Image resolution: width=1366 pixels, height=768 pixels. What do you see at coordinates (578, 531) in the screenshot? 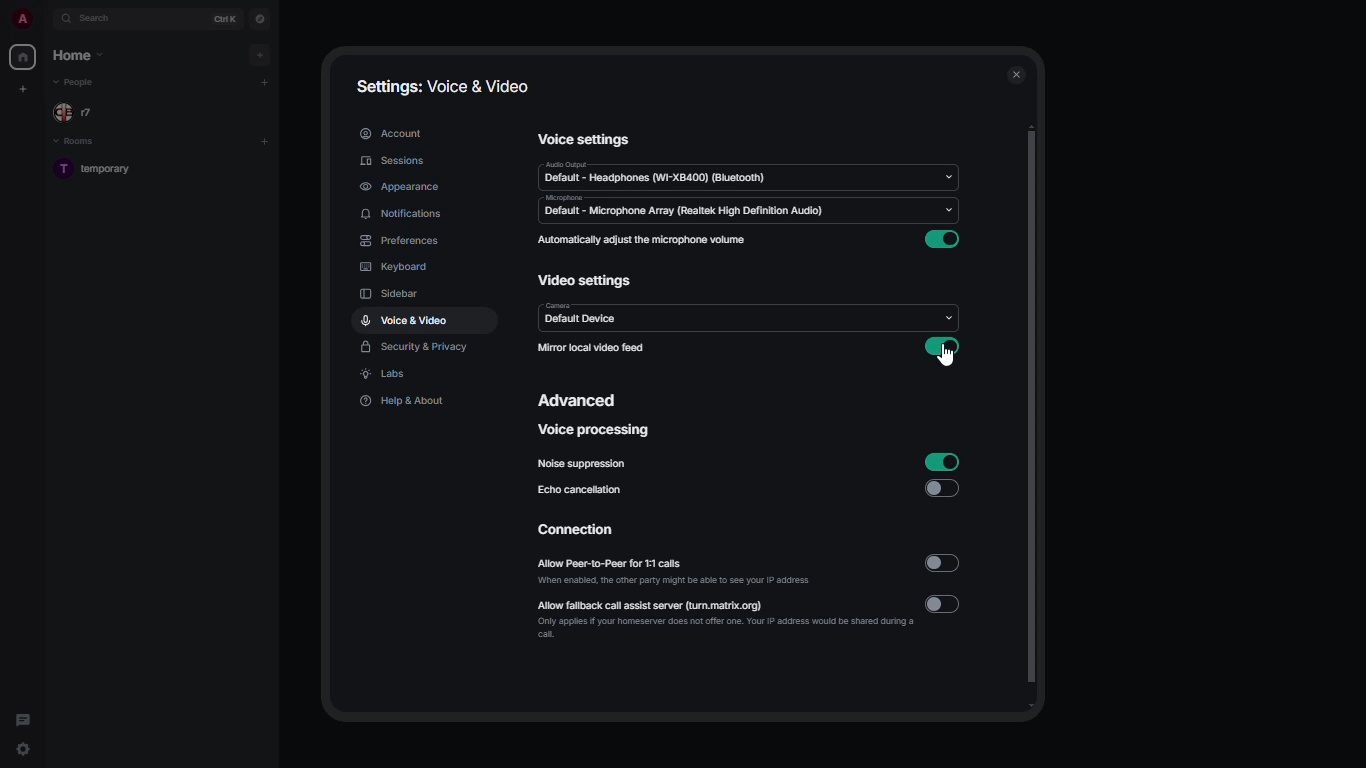
I see `connection` at bounding box center [578, 531].